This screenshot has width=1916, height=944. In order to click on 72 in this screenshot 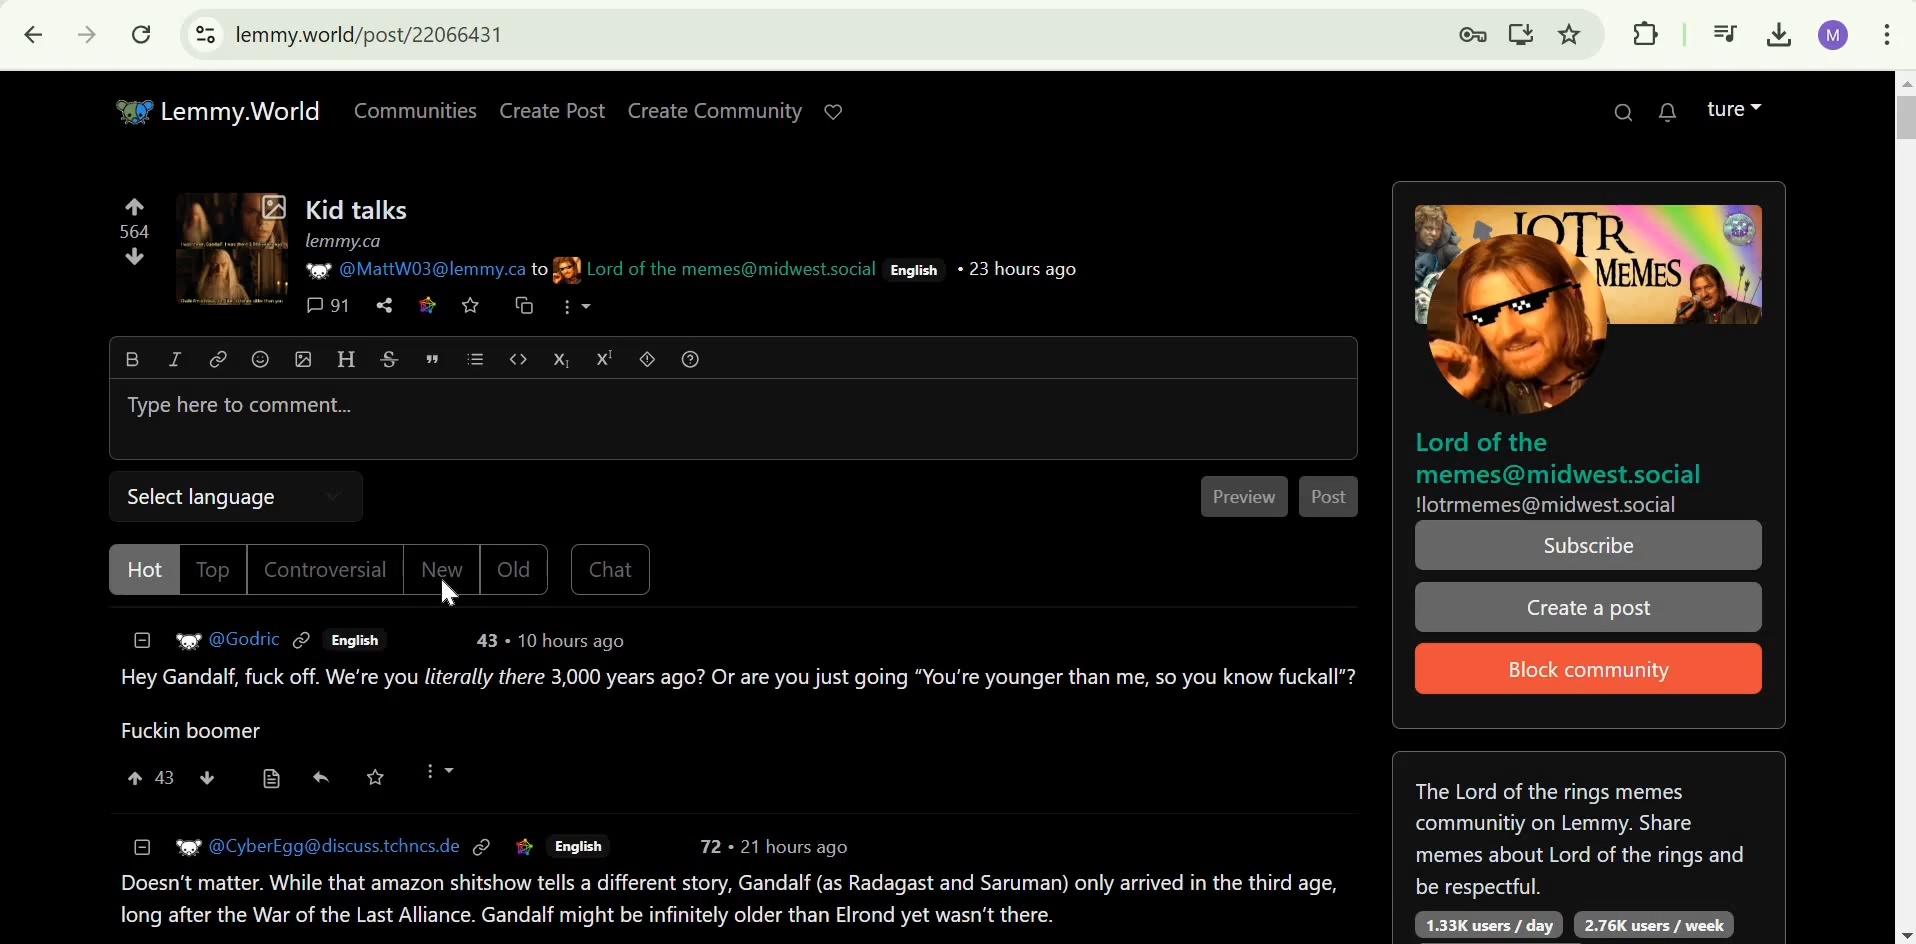, I will do `click(712, 845)`.